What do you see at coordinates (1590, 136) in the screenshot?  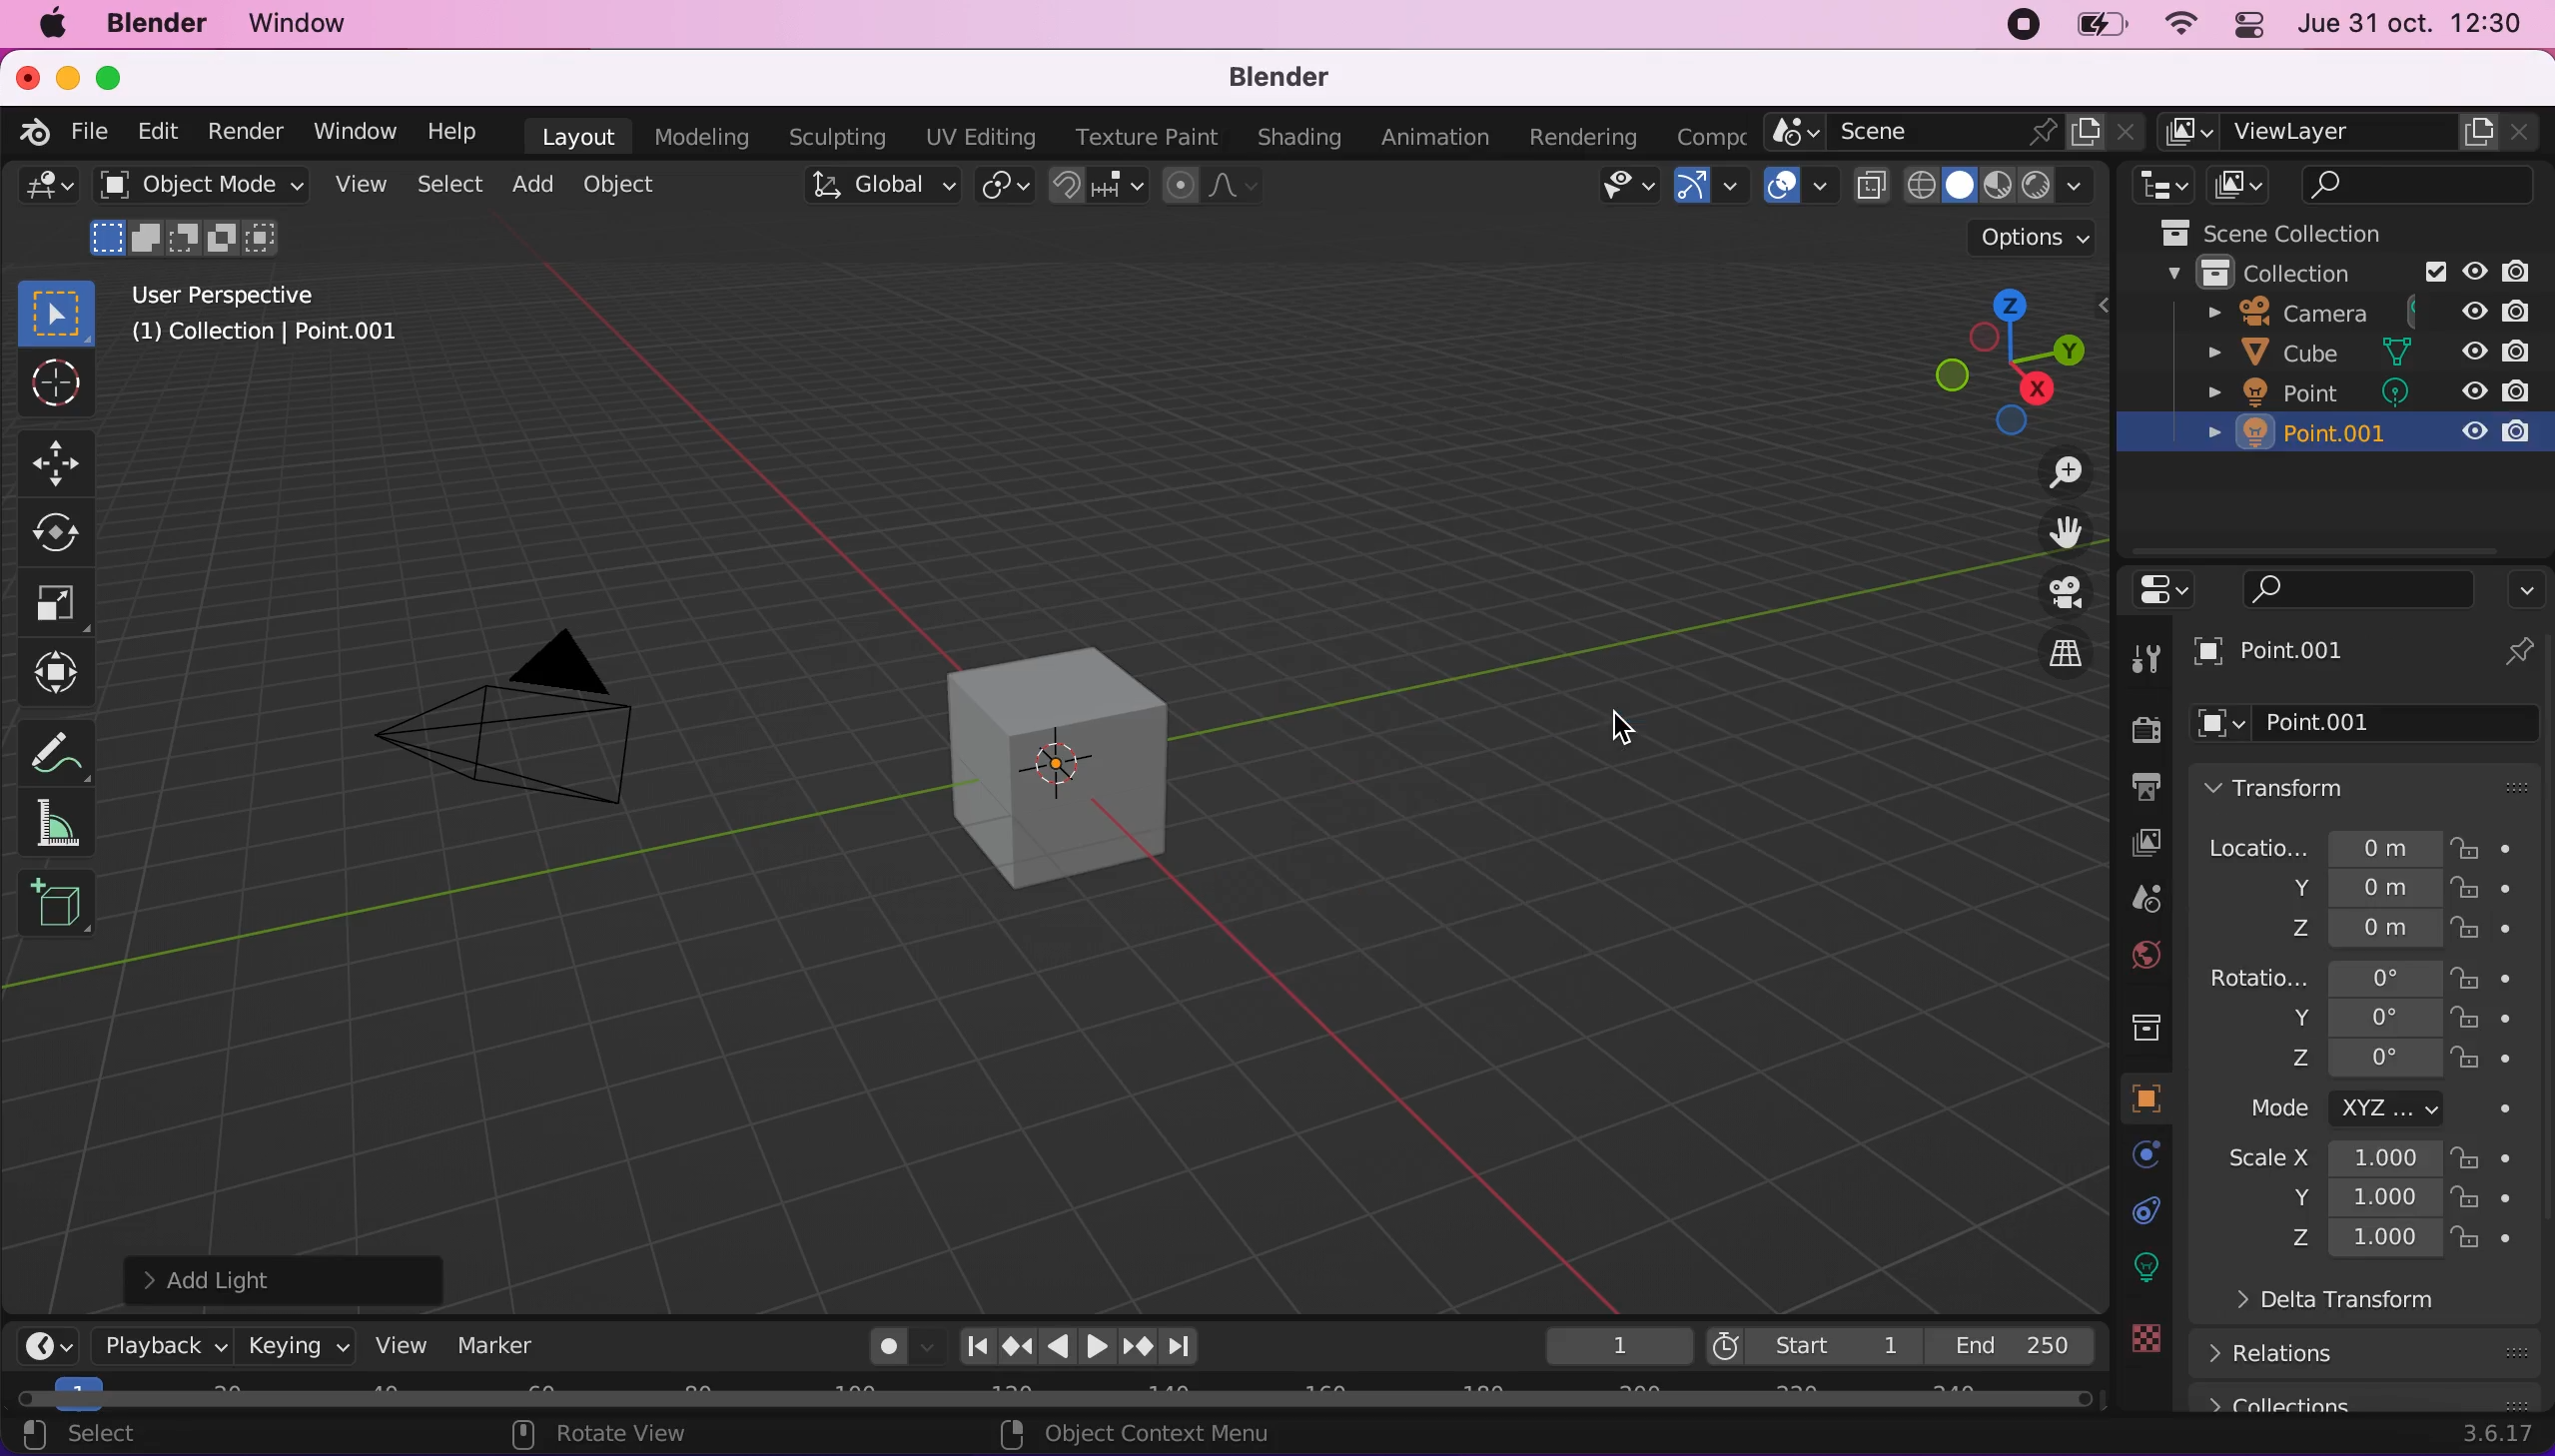 I see `rendering` at bounding box center [1590, 136].